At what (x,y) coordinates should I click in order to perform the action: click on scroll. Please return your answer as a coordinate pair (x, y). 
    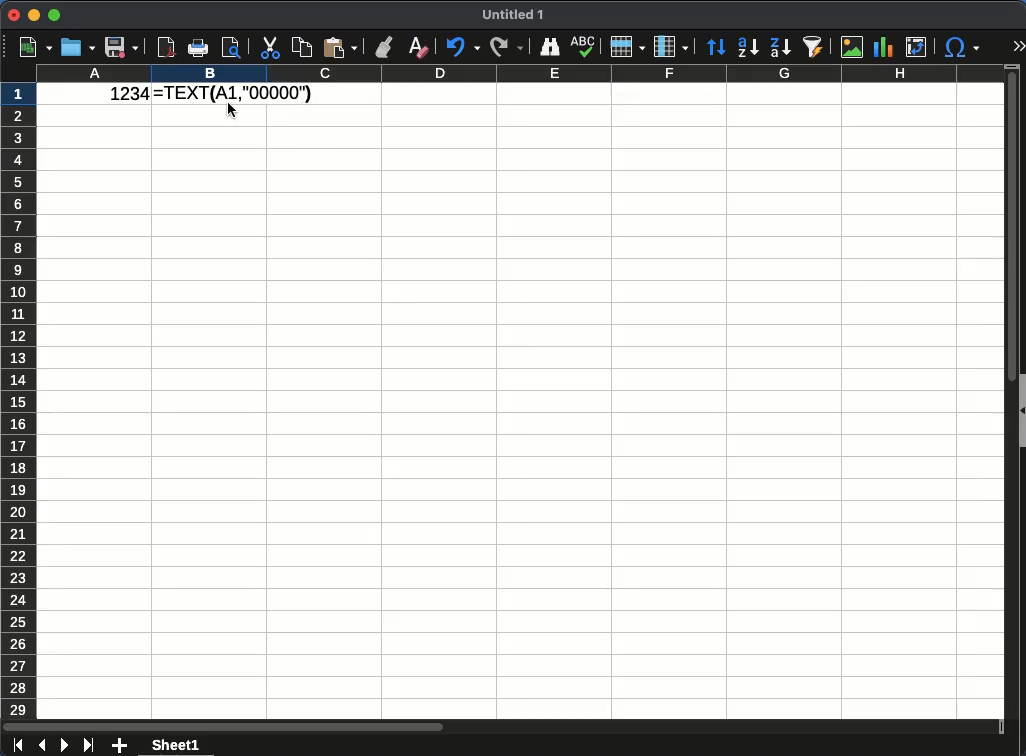
    Looking at the image, I should click on (504, 726).